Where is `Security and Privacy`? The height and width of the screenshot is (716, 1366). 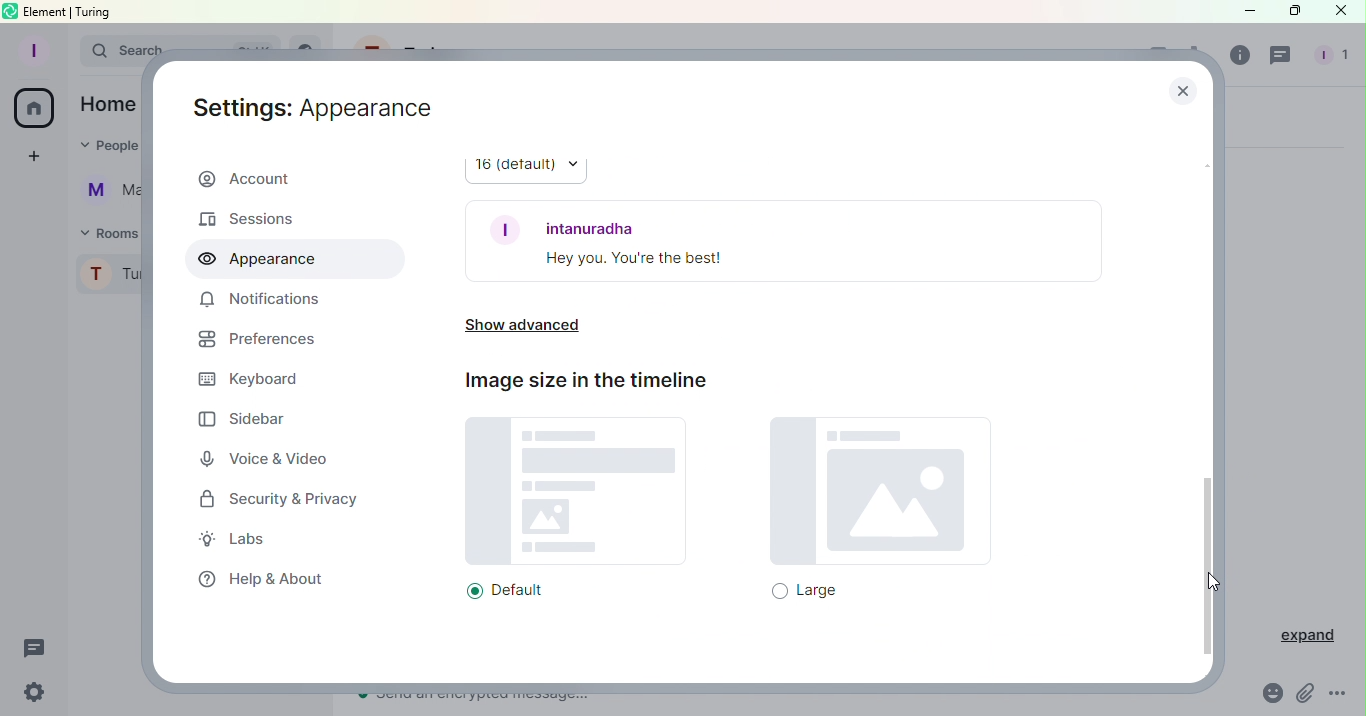
Security and Privacy is located at coordinates (279, 500).